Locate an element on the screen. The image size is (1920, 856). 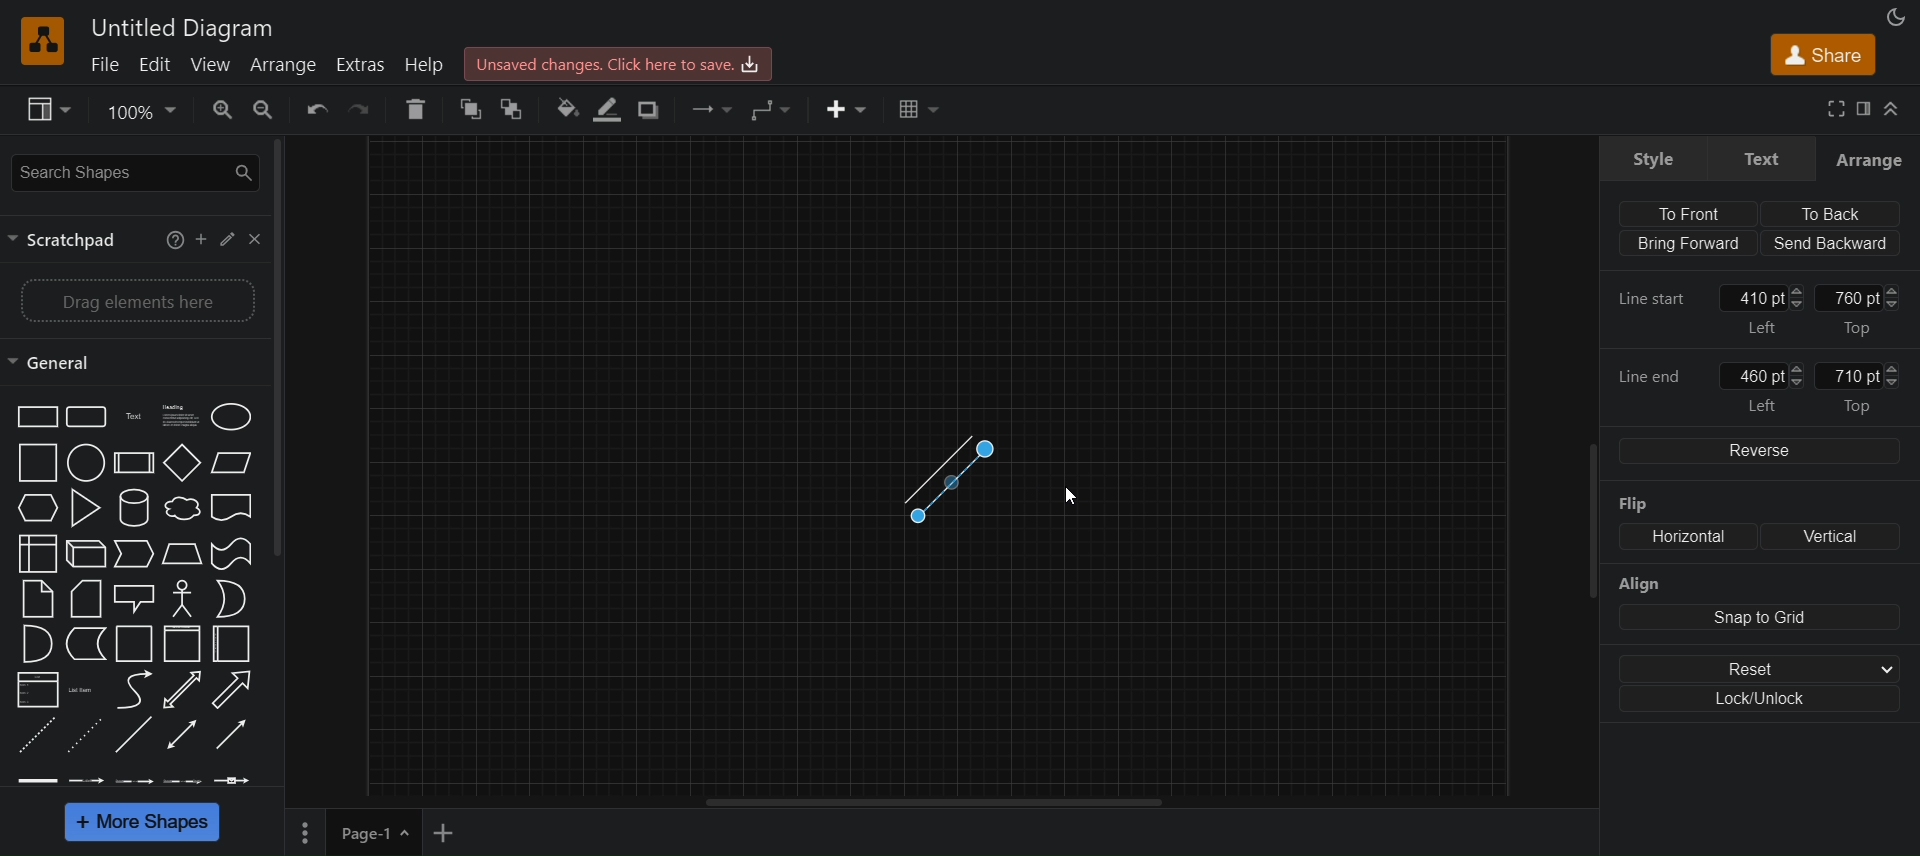
table is located at coordinates (925, 111).